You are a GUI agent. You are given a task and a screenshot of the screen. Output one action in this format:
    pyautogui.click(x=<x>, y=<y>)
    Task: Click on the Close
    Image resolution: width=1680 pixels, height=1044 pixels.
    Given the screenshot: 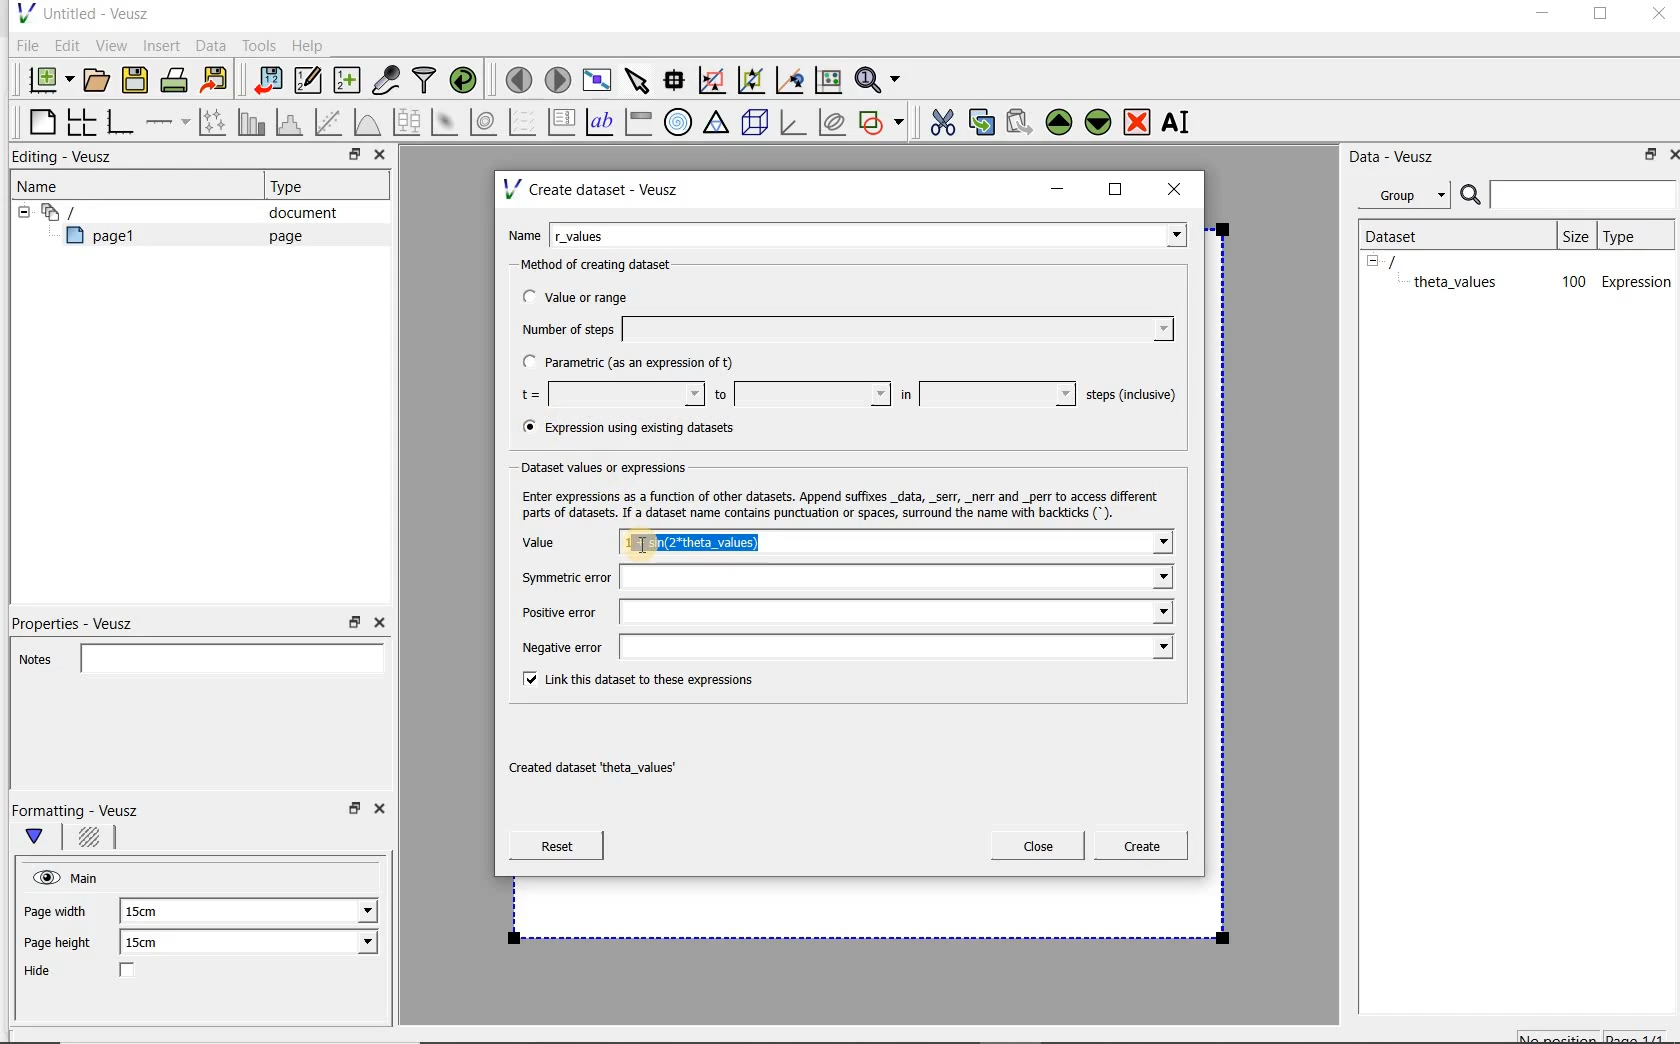 What is the action you would take?
    pyautogui.click(x=378, y=623)
    